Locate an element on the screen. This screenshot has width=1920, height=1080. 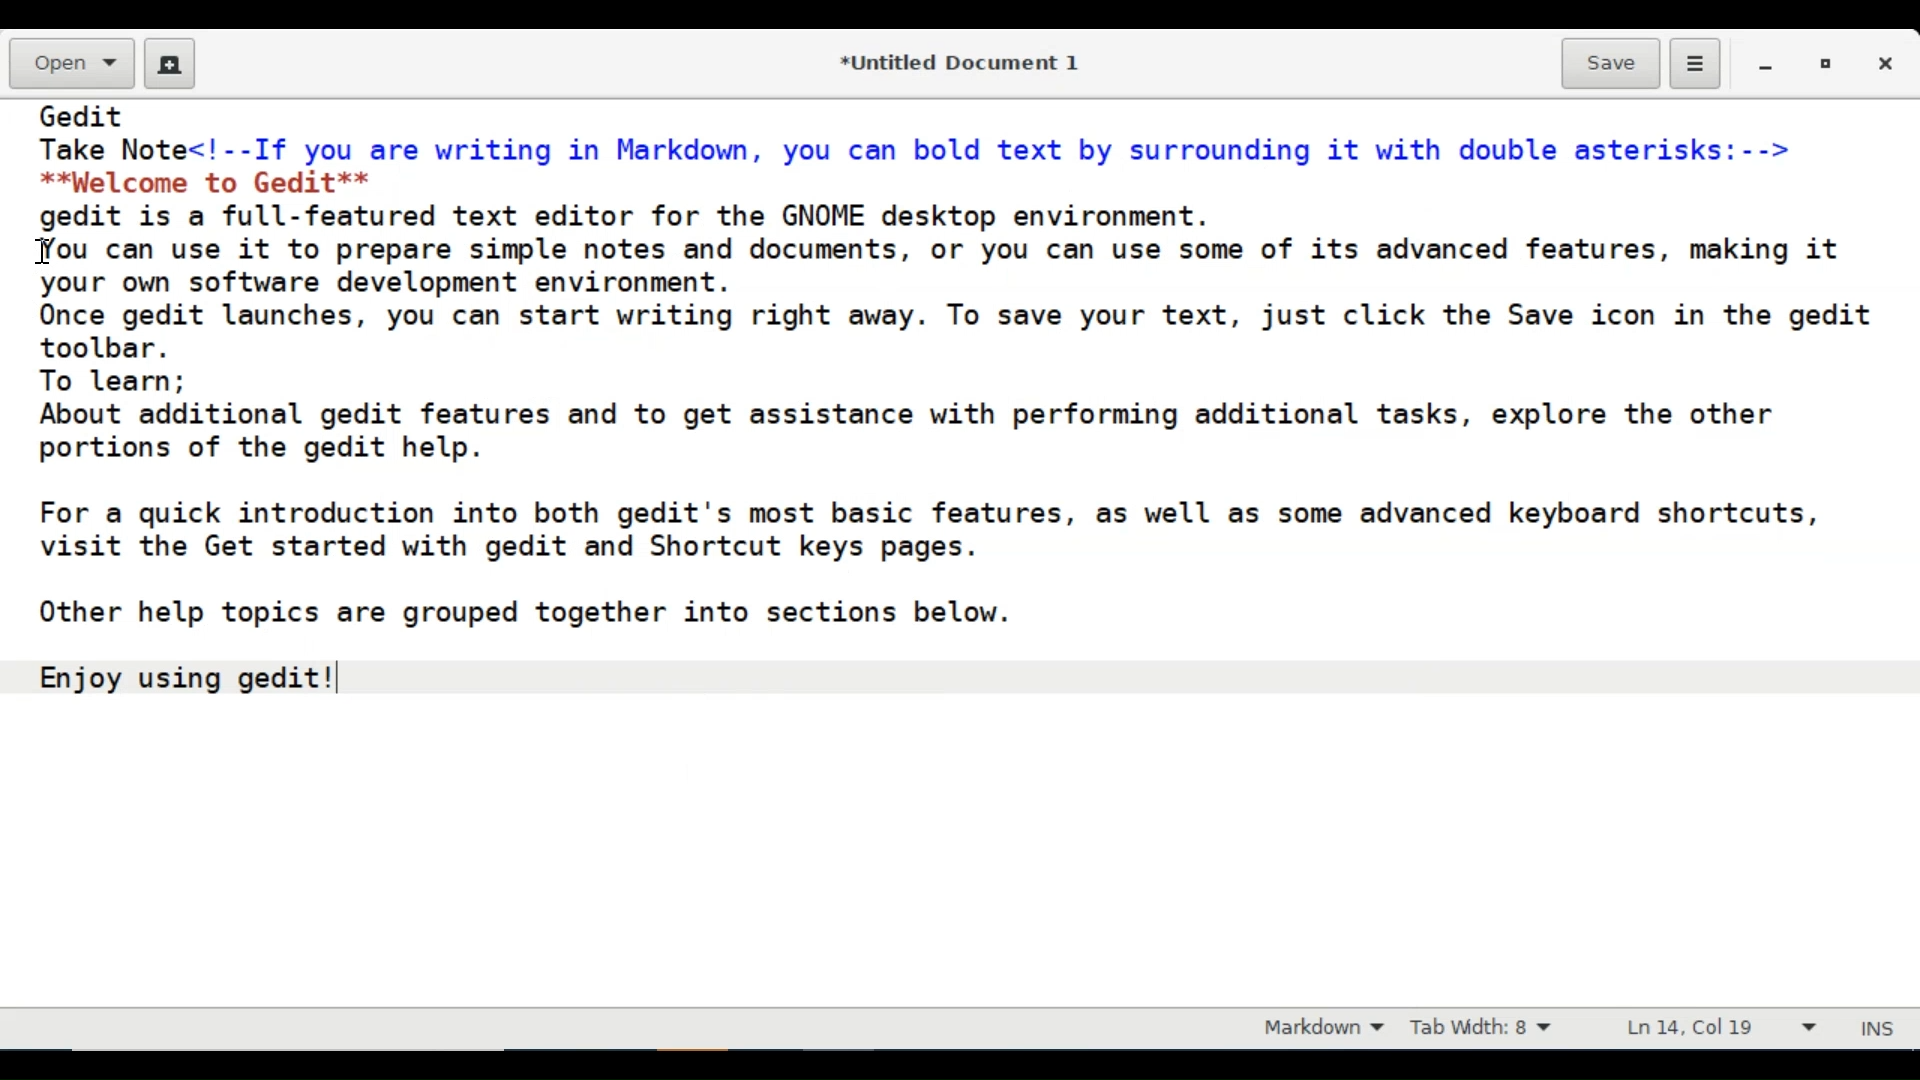
Save is located at coordinates (1611, 62).